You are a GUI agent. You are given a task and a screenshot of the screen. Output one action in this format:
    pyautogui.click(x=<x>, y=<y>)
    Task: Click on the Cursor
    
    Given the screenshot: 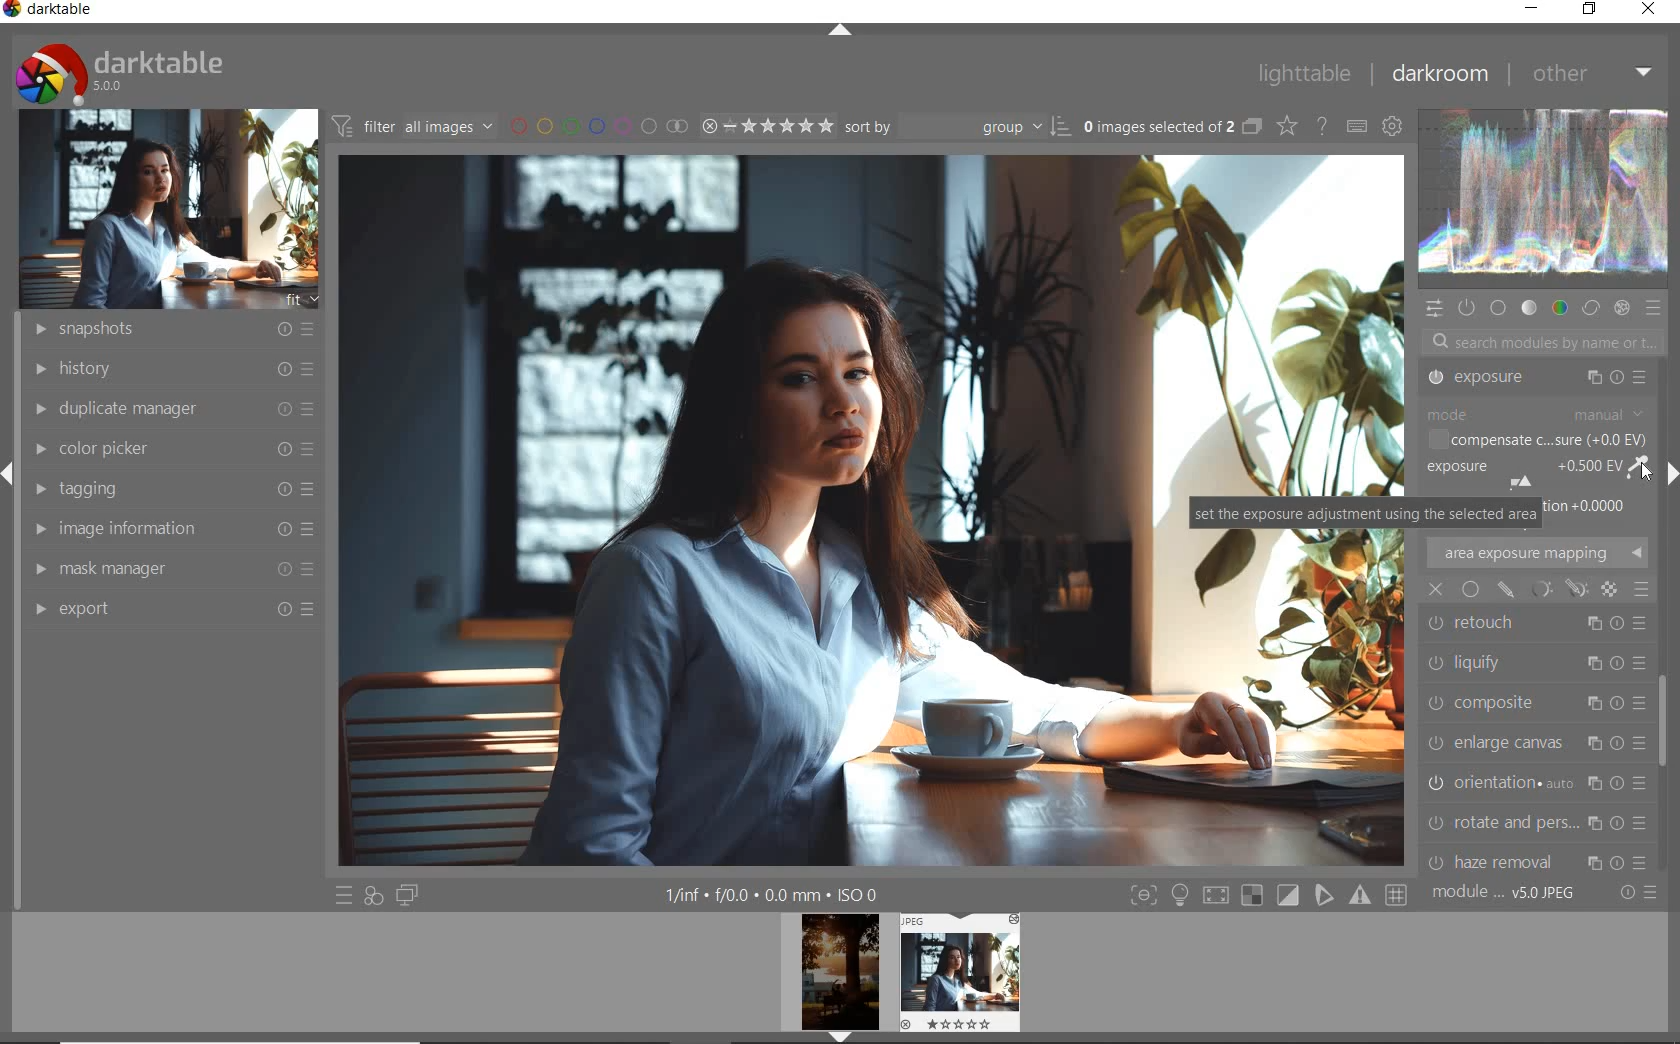 What is the action you would take?
    pyautogui.click(x=1644, y=475)
    